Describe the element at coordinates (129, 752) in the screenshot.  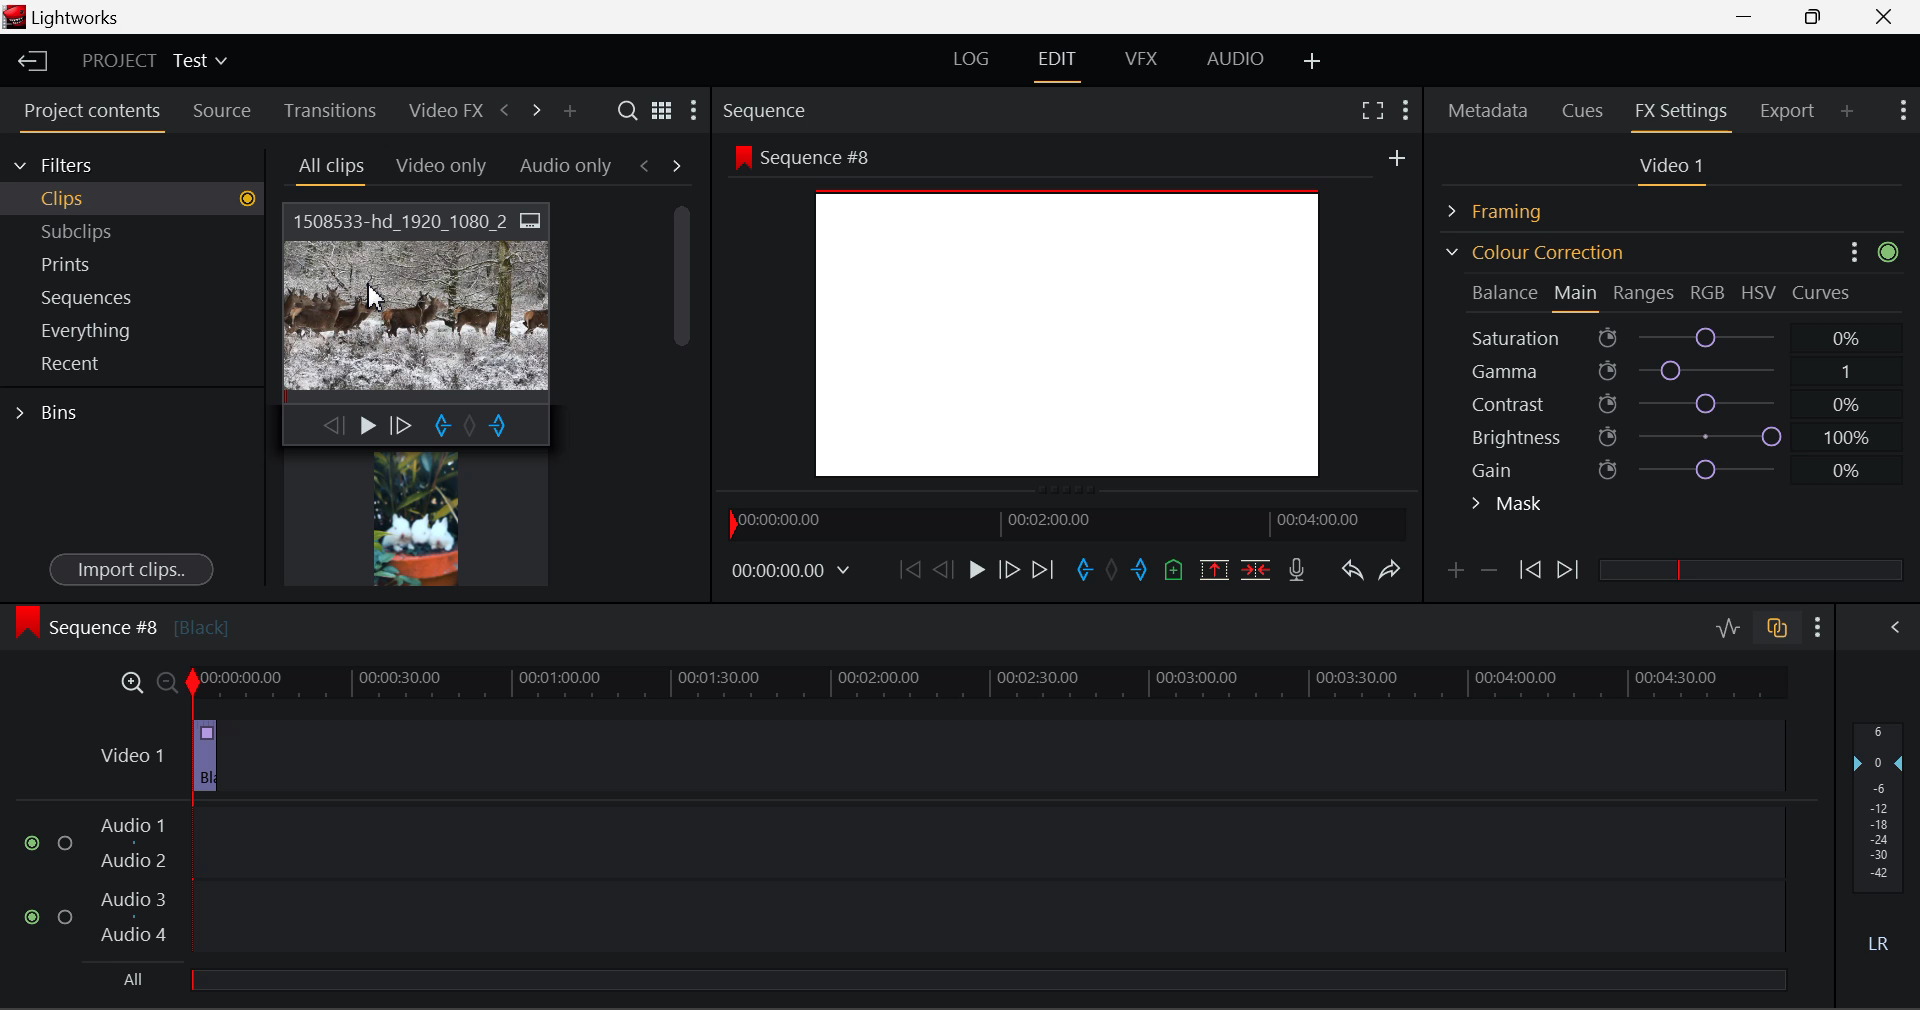
I see `Video 1` at that location.